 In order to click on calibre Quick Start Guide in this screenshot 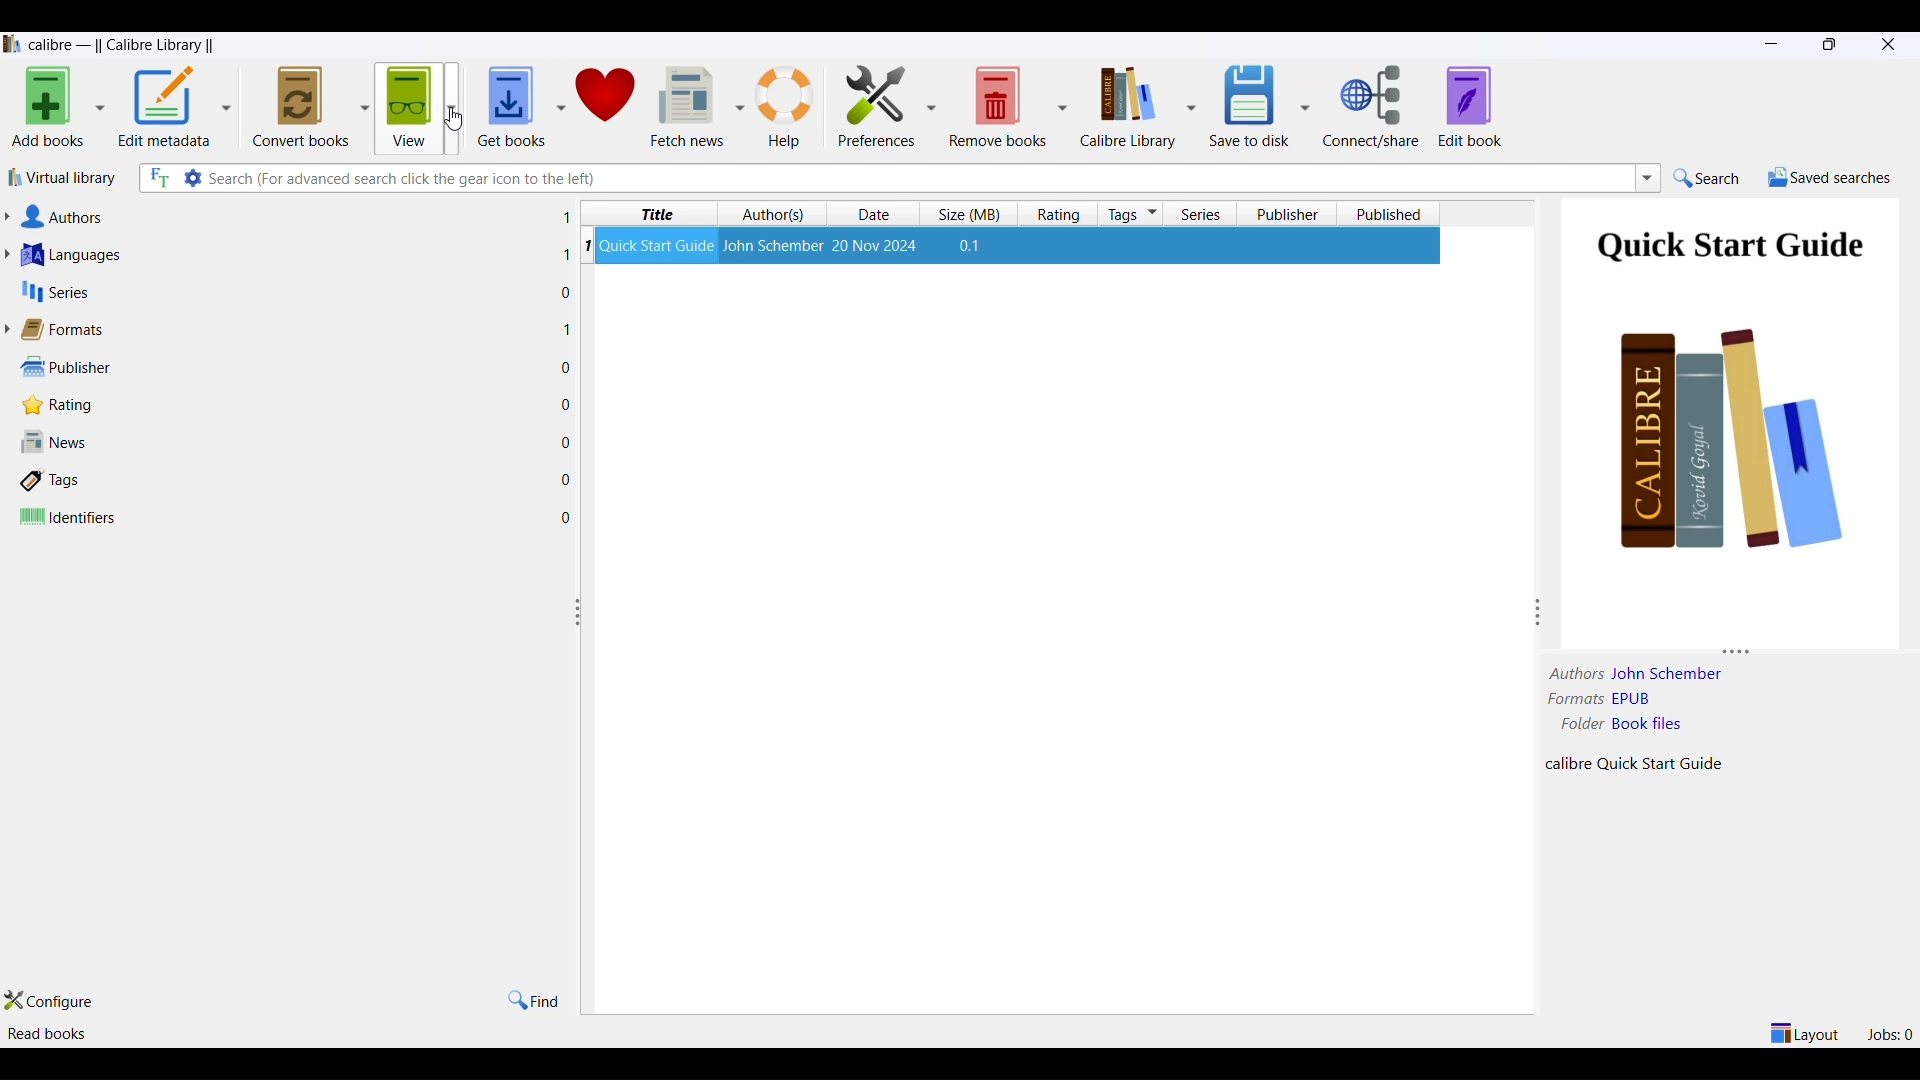, I will do `click(1654, 763)`.